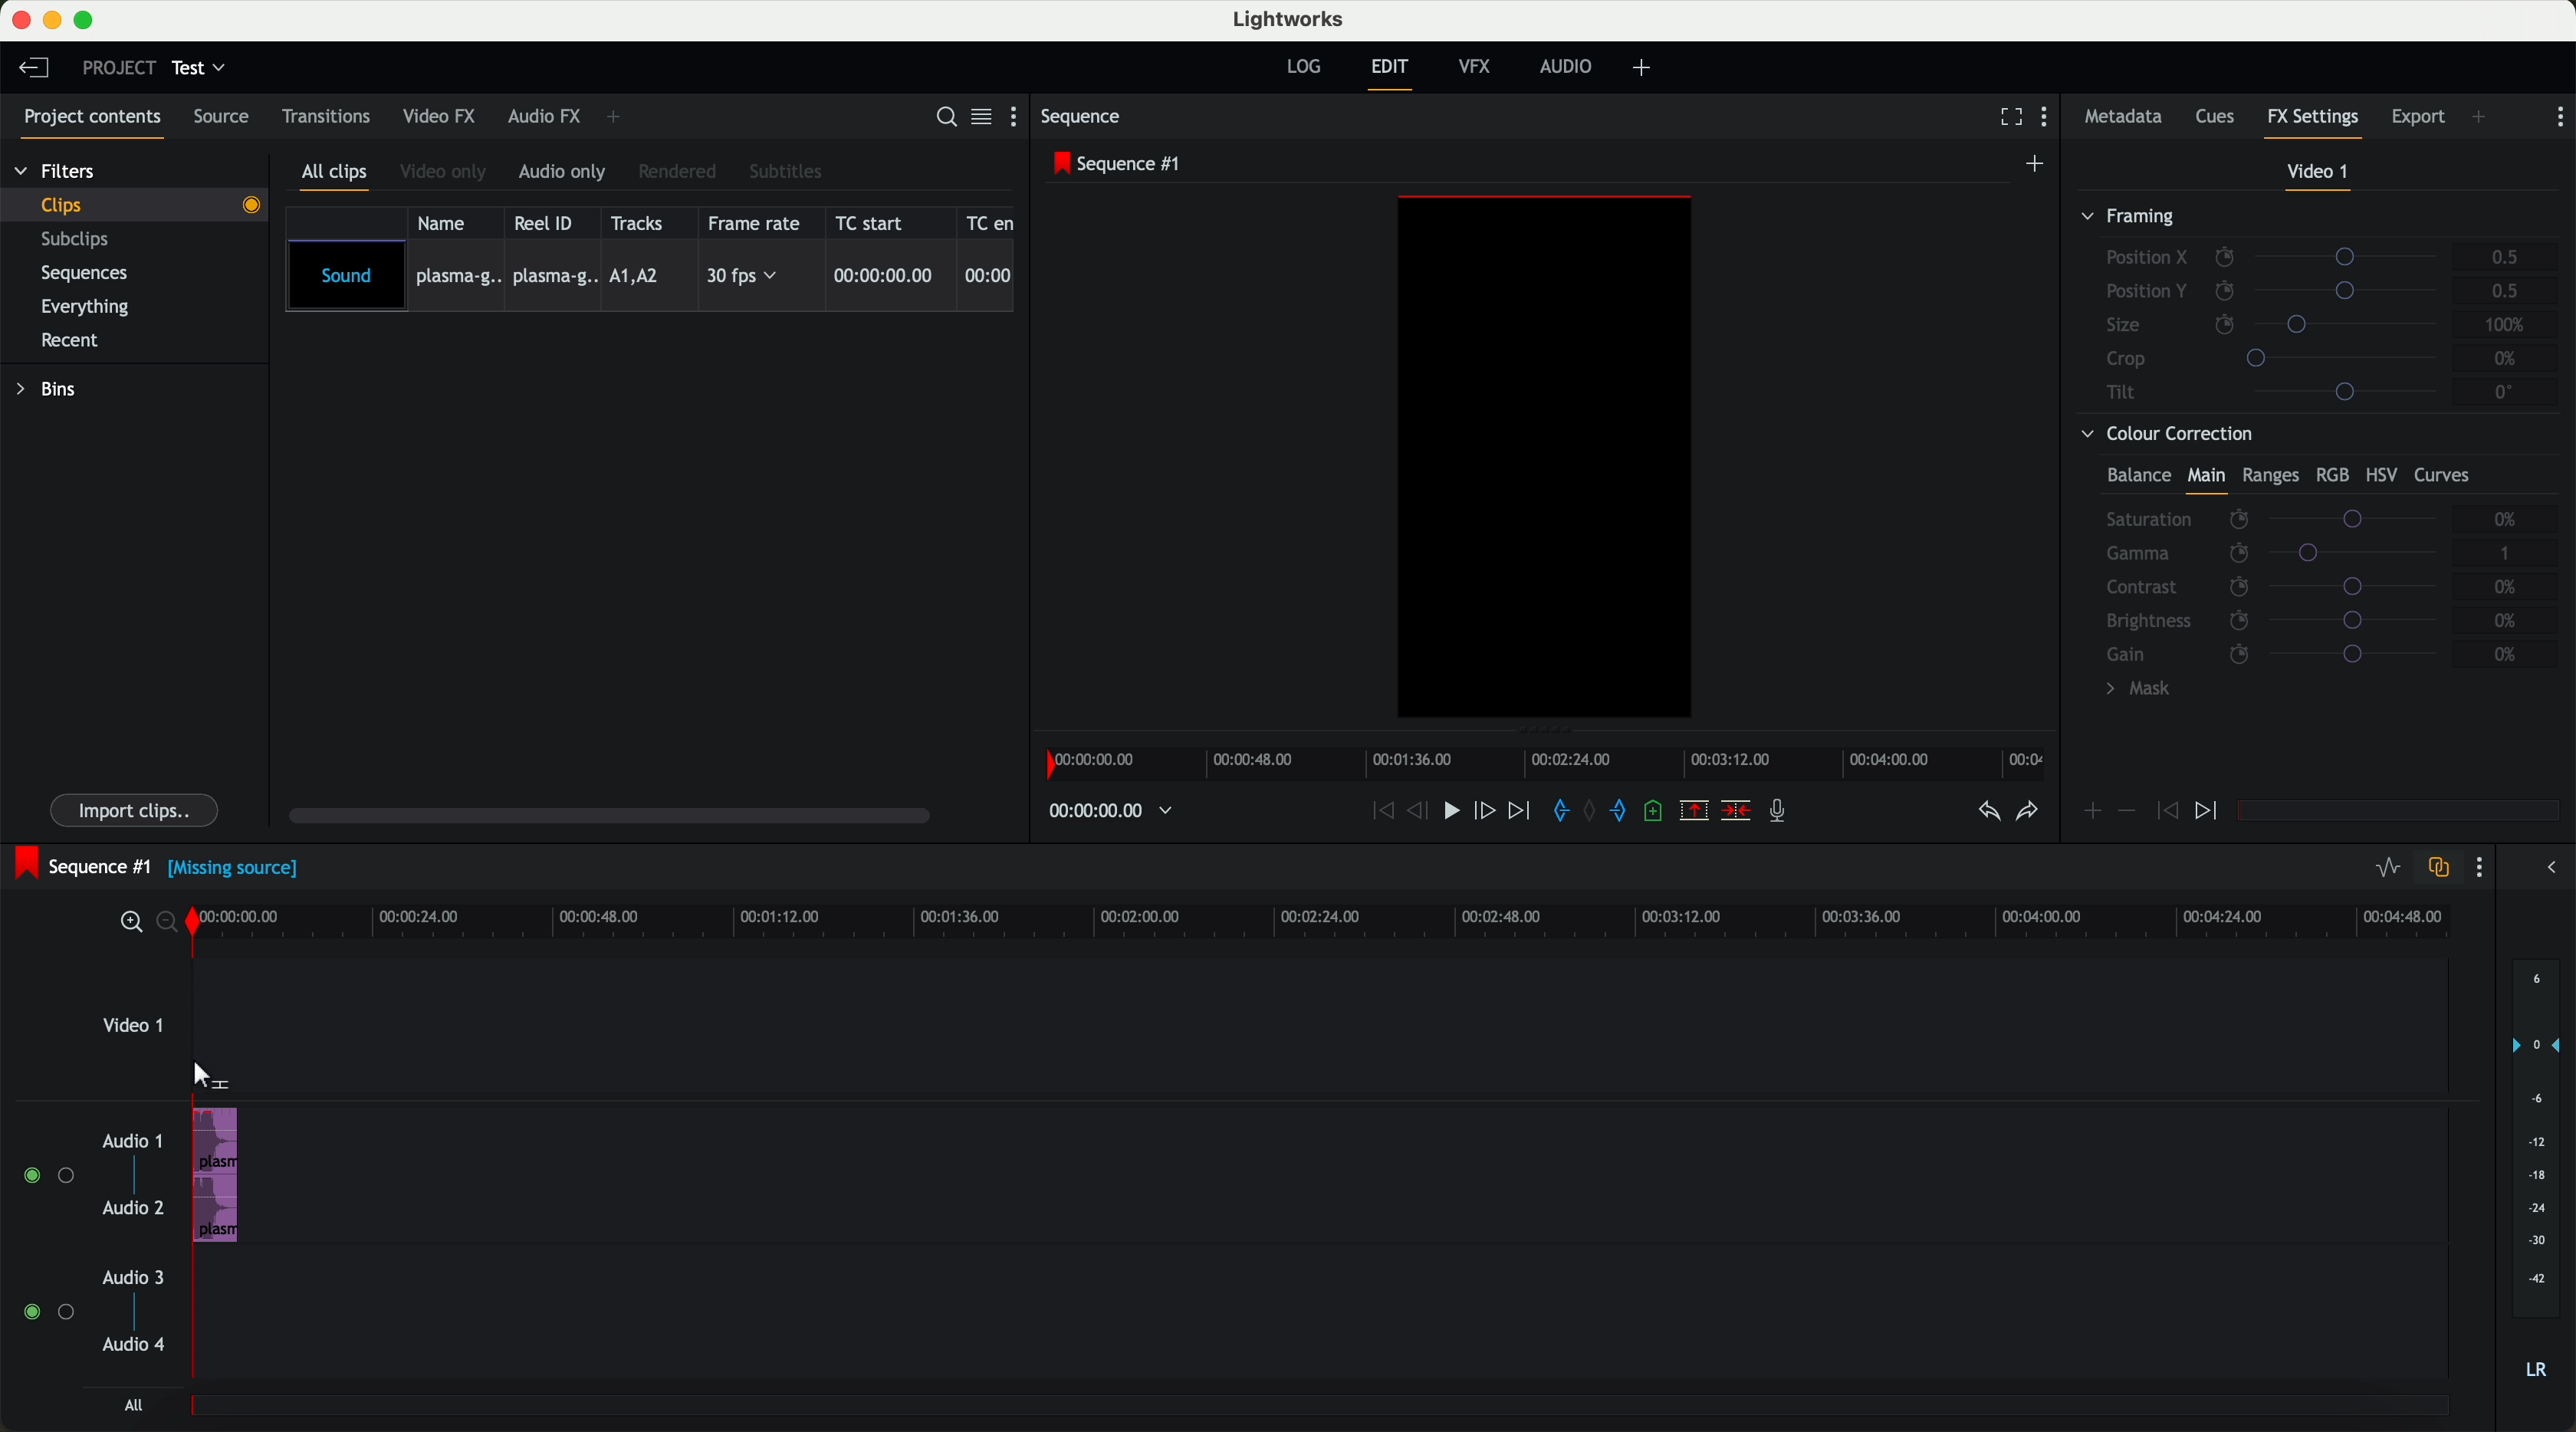 The image size is (2576, 1432). What do you see at coordinates (2316, 173) in the screenshot?
I see `video 1` at bounding box center [2316, 173].